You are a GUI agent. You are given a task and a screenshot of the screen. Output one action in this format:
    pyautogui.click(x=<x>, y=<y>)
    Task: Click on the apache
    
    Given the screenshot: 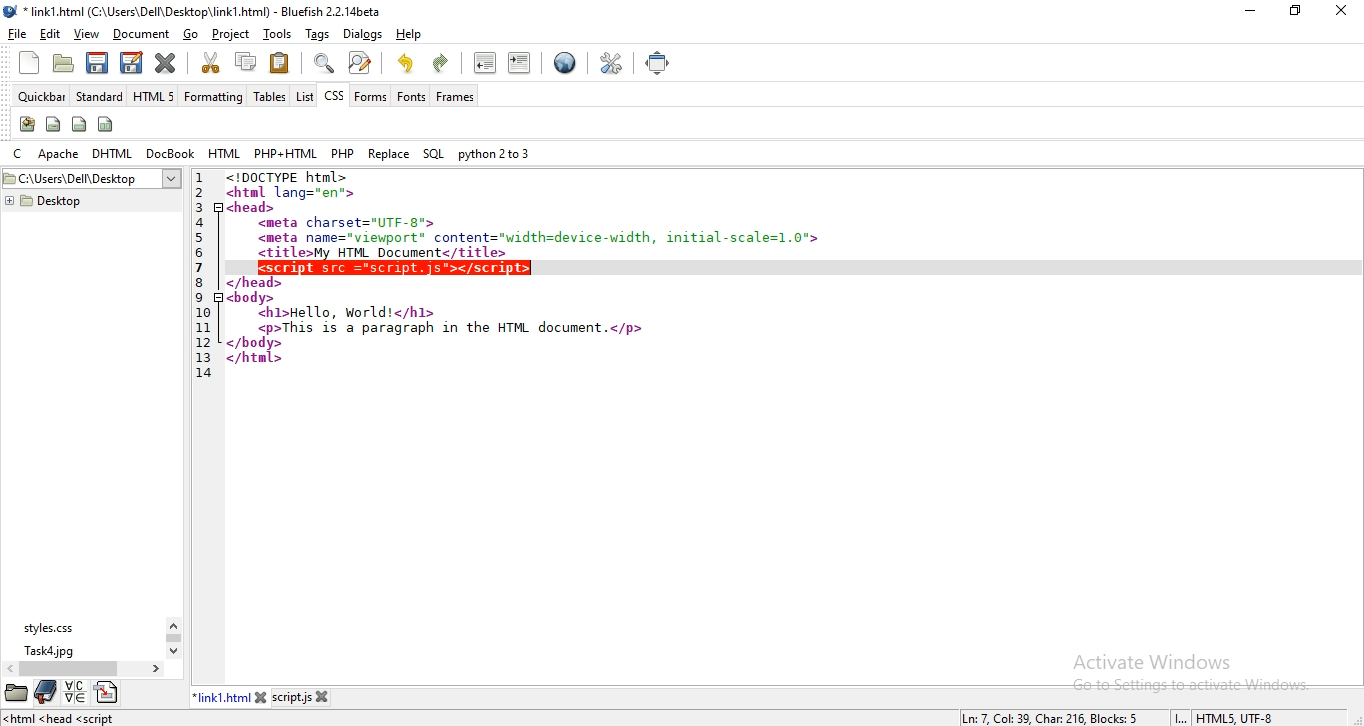 What is the action you would take?
    pyautogui.click(x=58, y=153)
    